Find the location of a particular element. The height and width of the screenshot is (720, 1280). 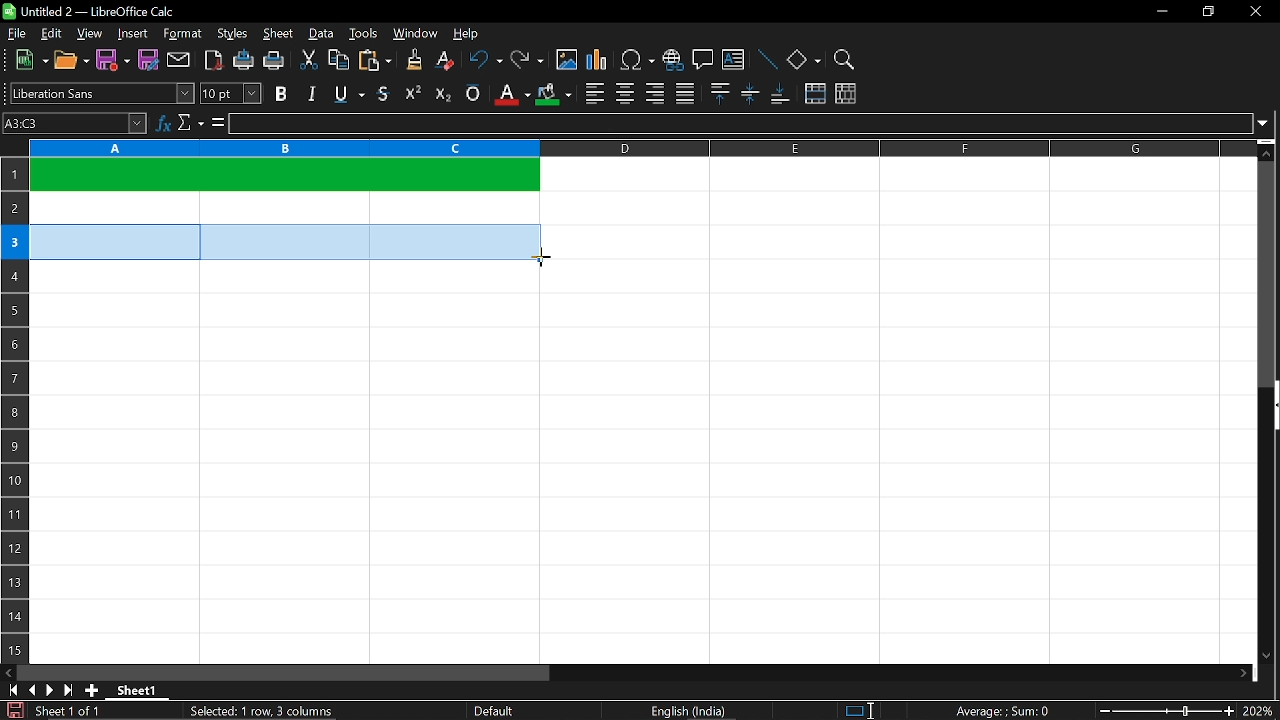

center is located at coordinates (625, 93).